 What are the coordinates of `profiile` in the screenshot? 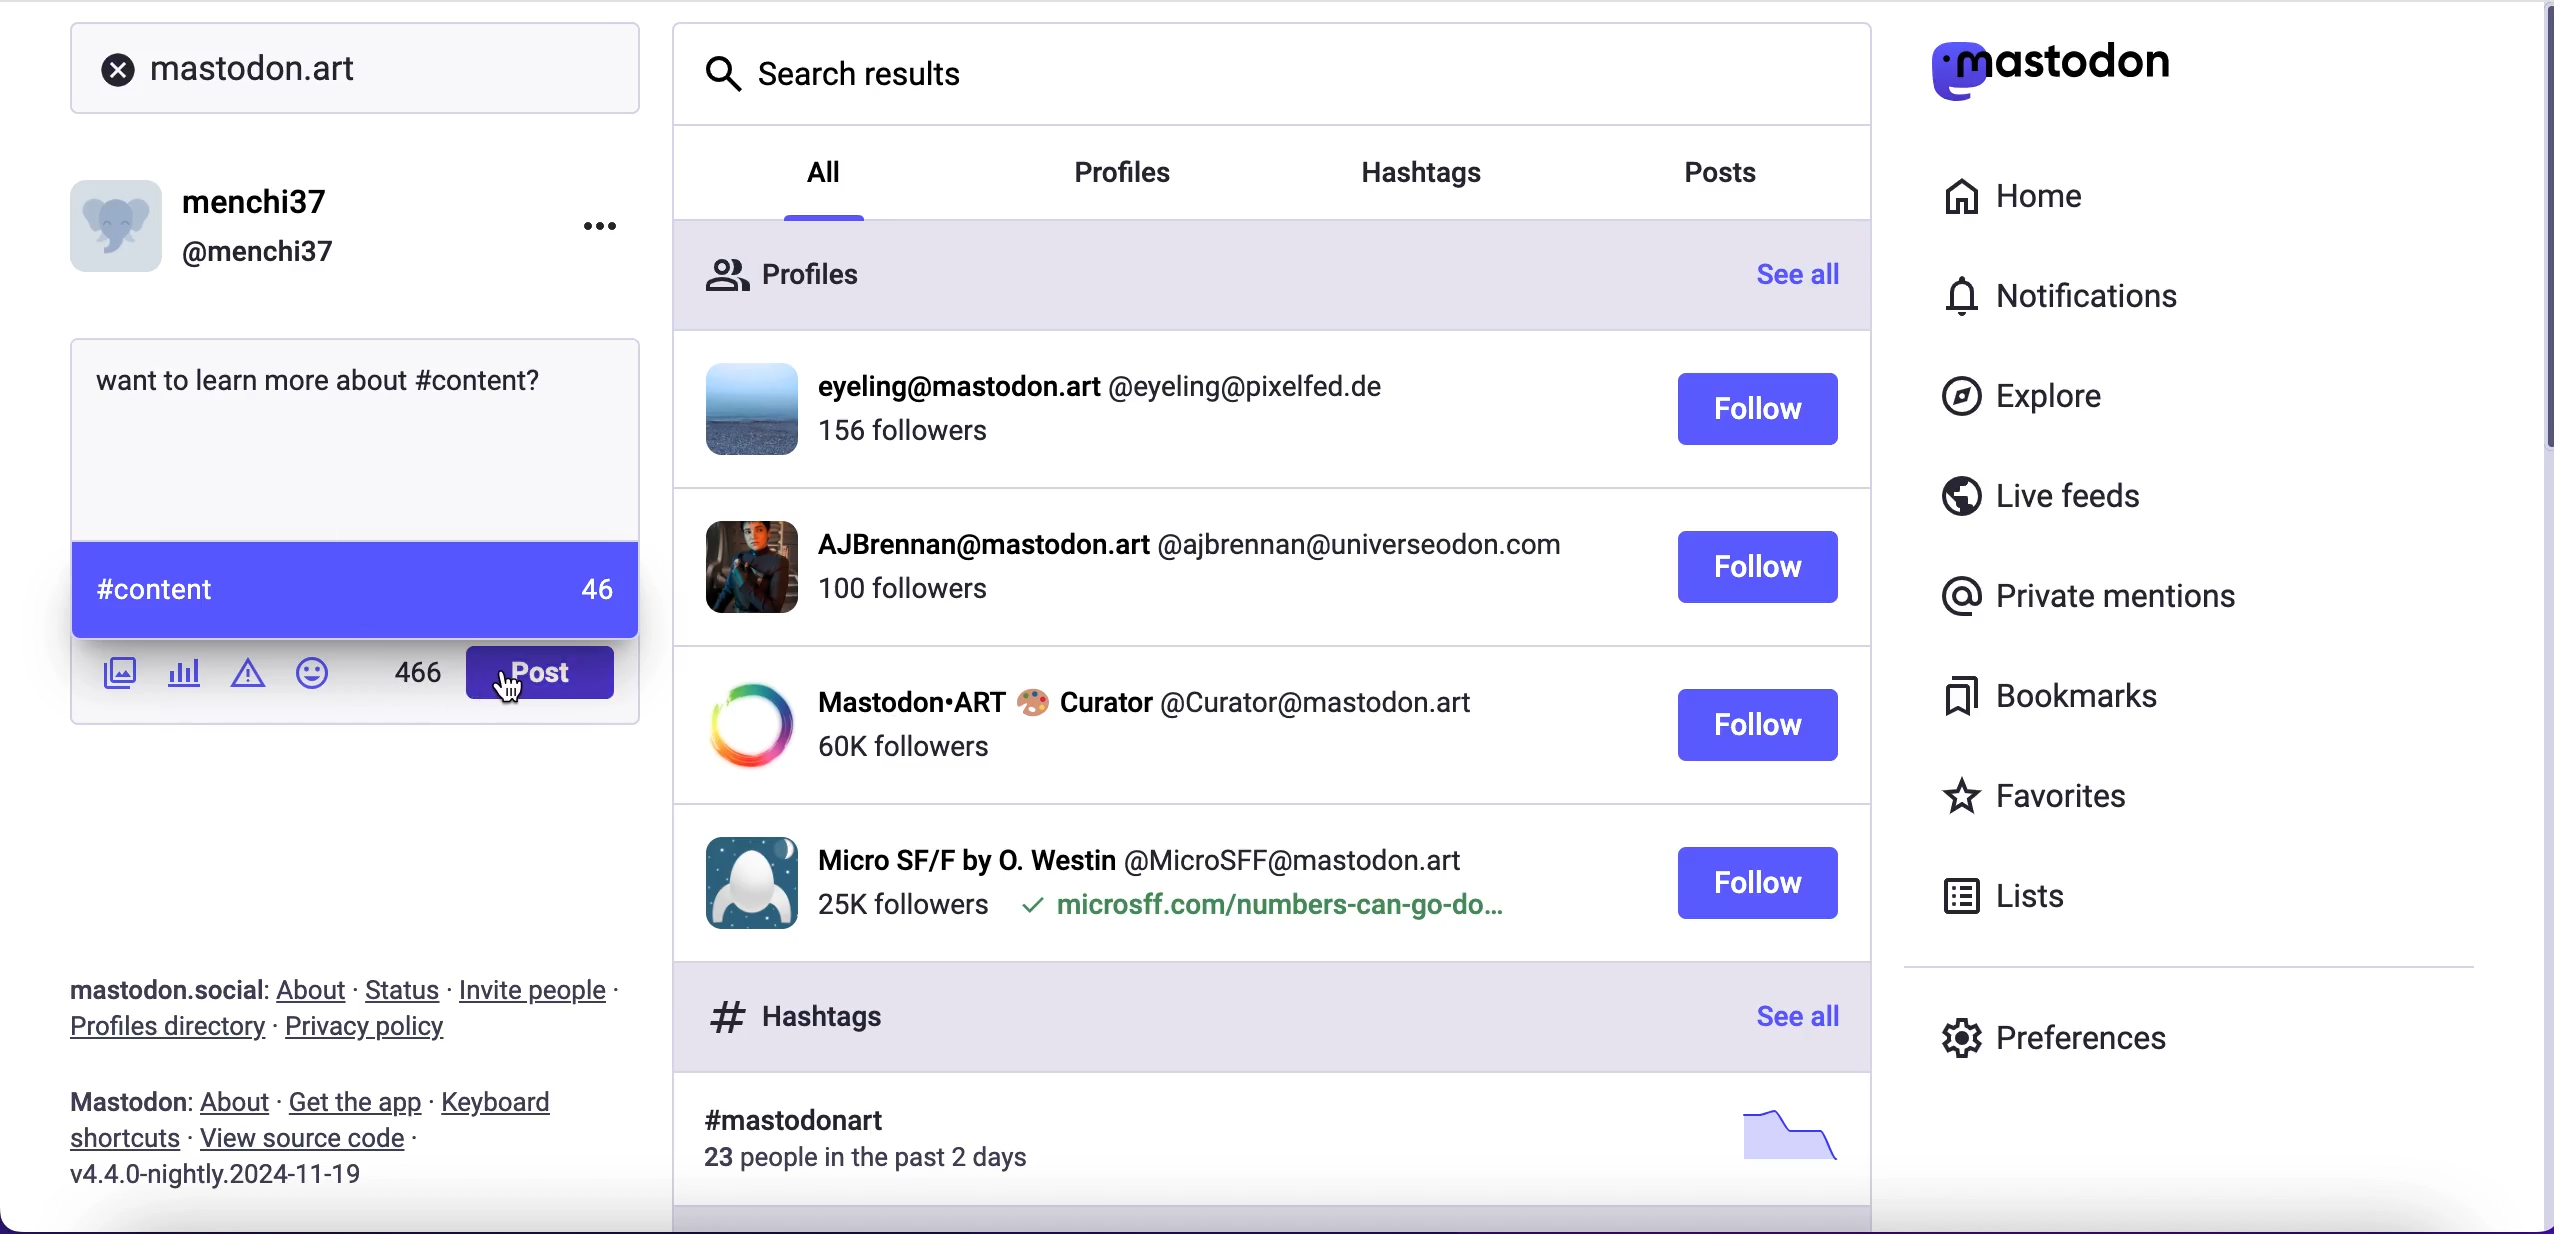 It's located at (1113, 388).